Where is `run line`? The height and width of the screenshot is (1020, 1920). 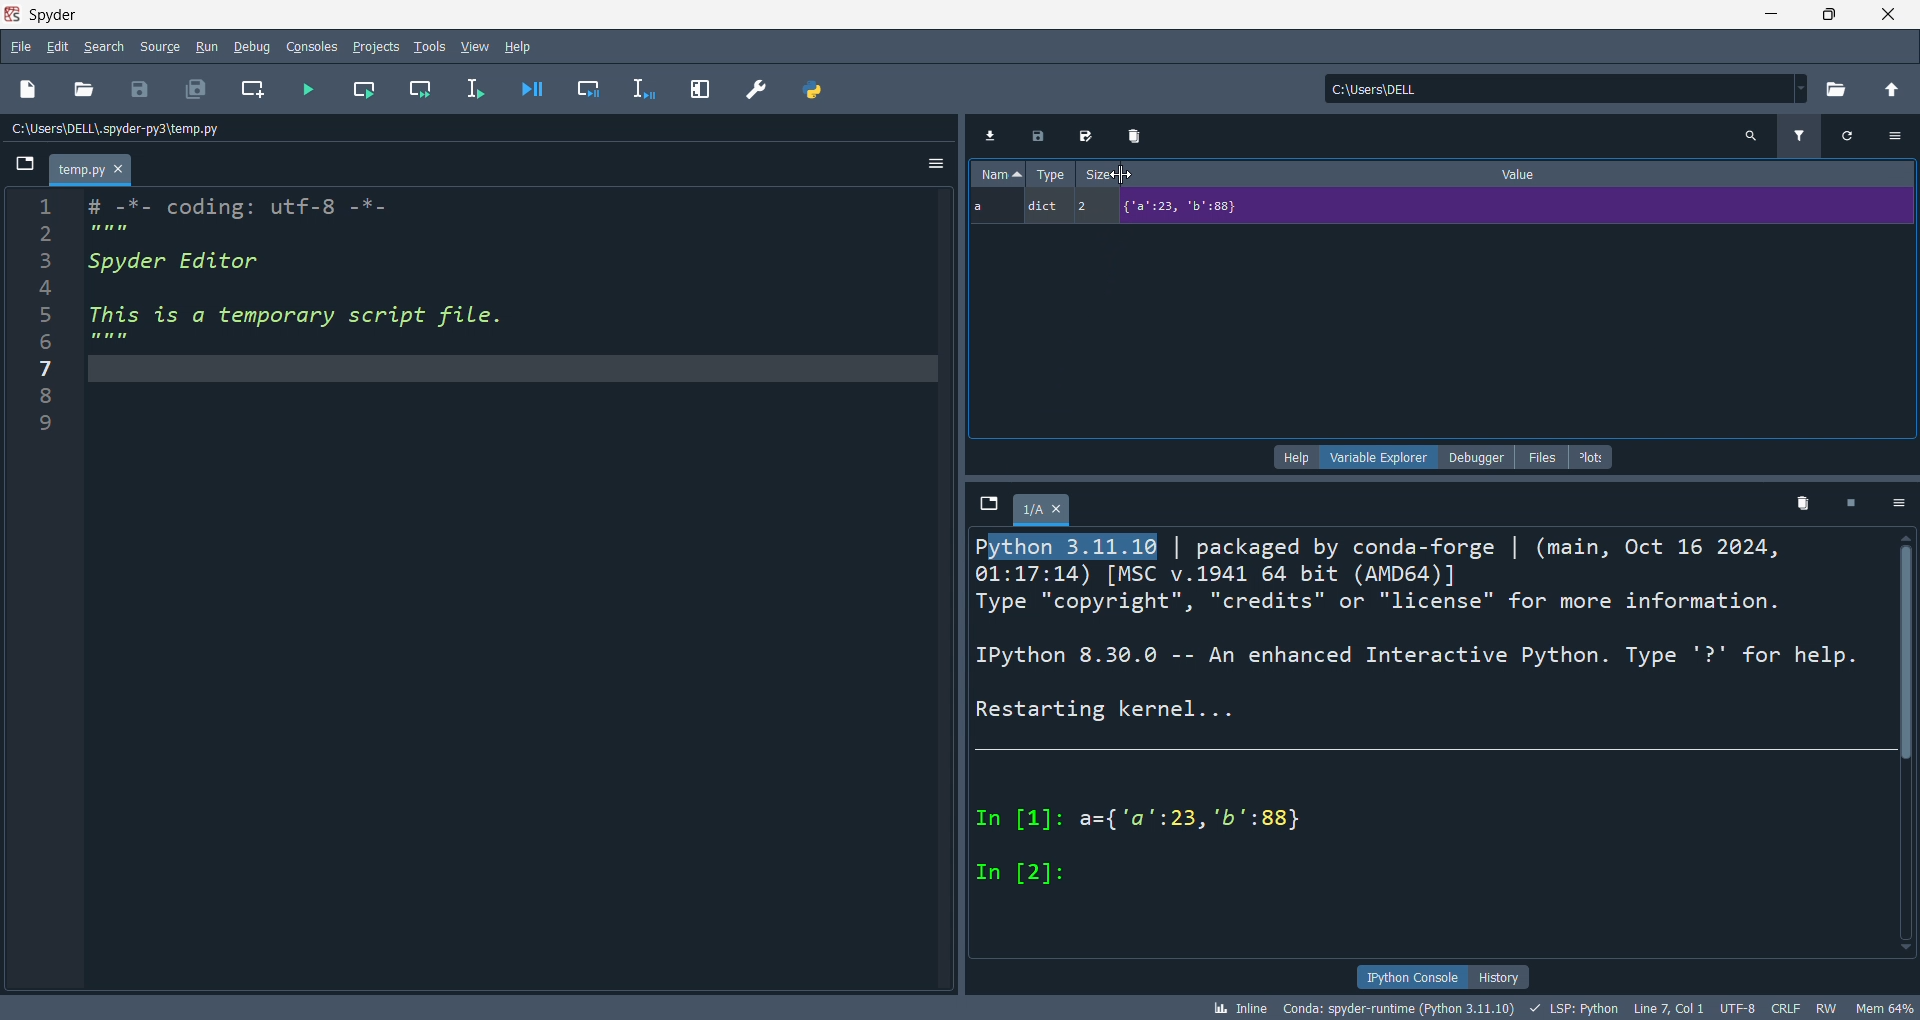
run line is located at coordinates (480, 90).